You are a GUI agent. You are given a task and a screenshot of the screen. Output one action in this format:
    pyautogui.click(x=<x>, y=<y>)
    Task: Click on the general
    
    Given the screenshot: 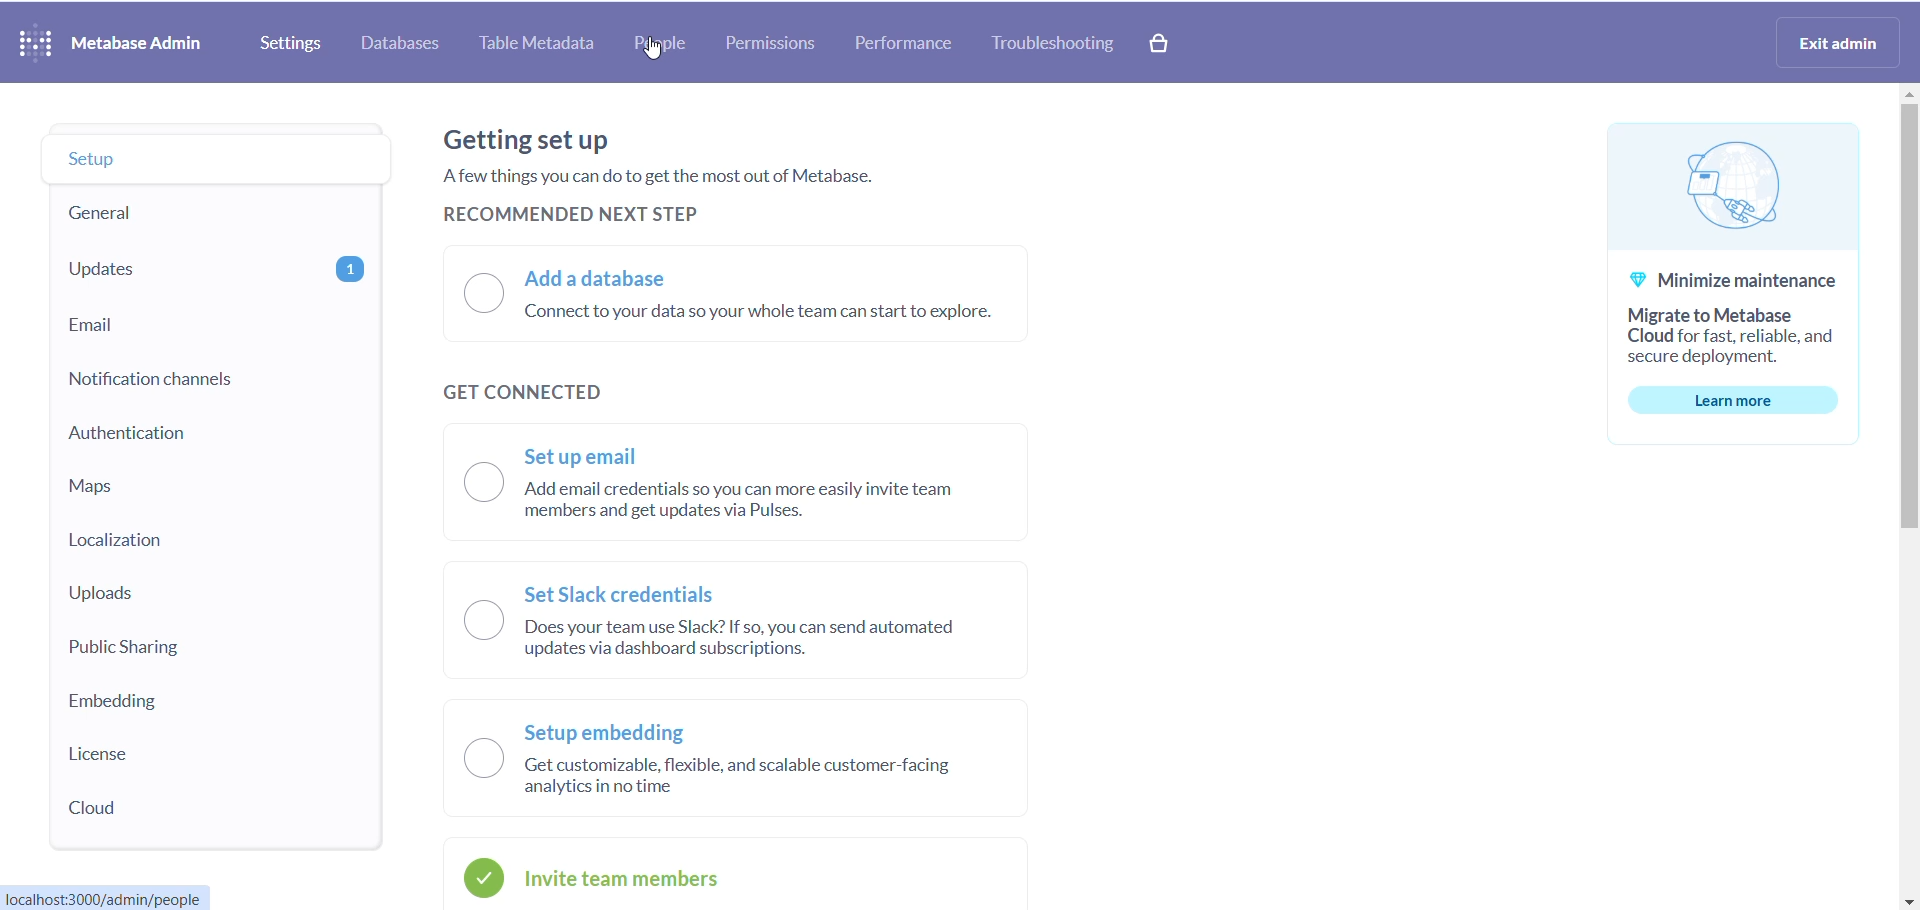 What is the action you would take?
    pyautogui.click(x=181, y=216)
    